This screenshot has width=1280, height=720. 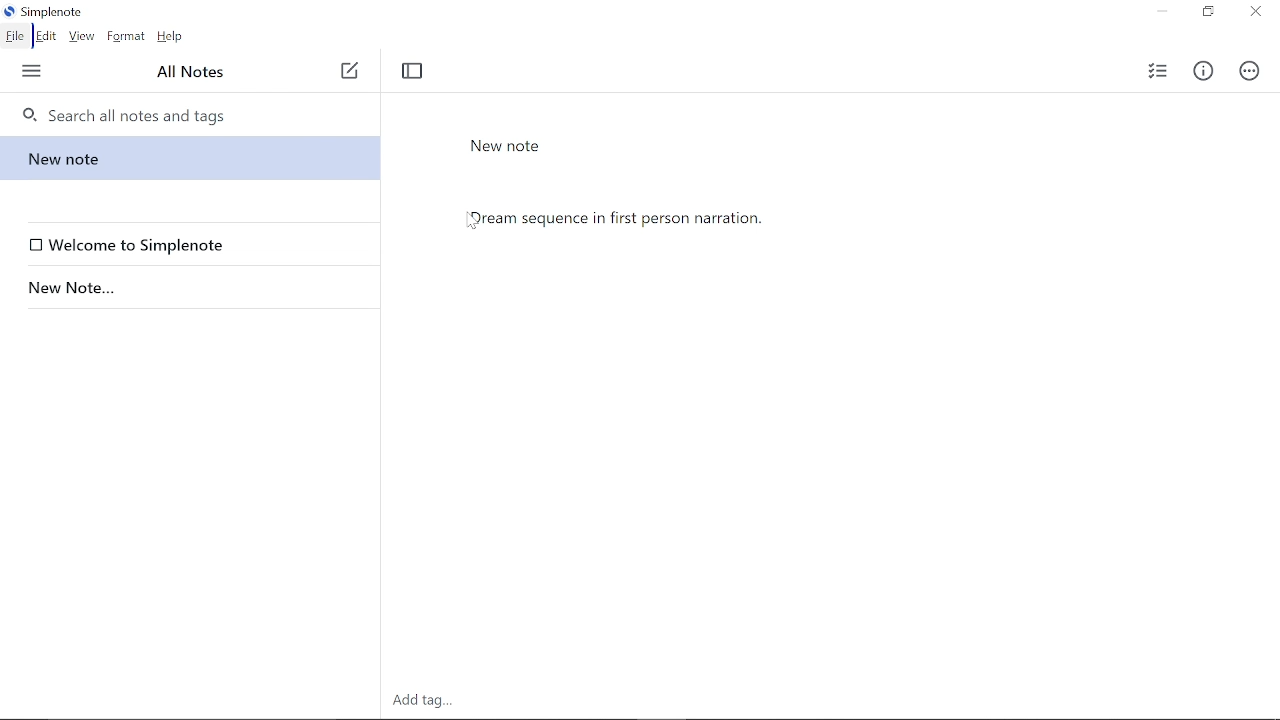 What do you see at coordinates (349, 72) in the screenshot?
I see `Add note` at bounding box center [349, 72].